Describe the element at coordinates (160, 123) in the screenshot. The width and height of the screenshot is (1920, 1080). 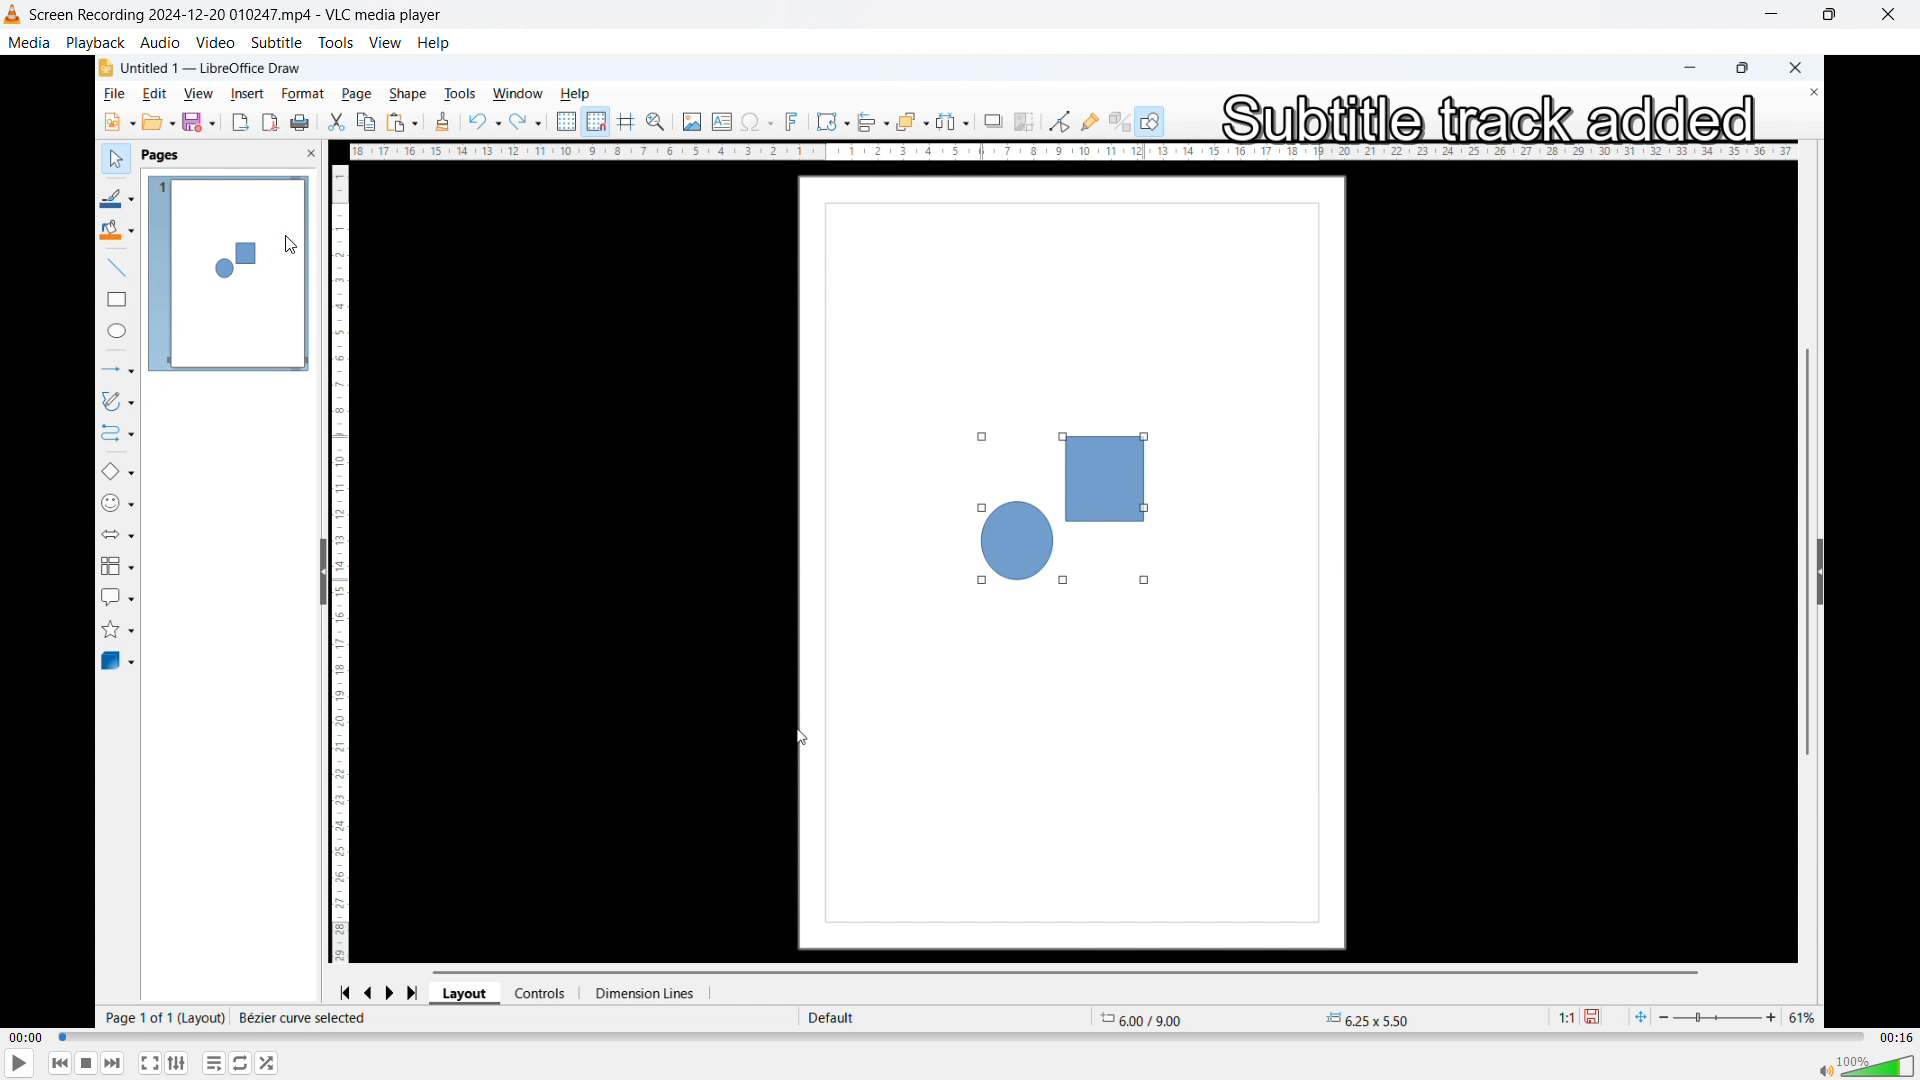
I see `open` at that location.